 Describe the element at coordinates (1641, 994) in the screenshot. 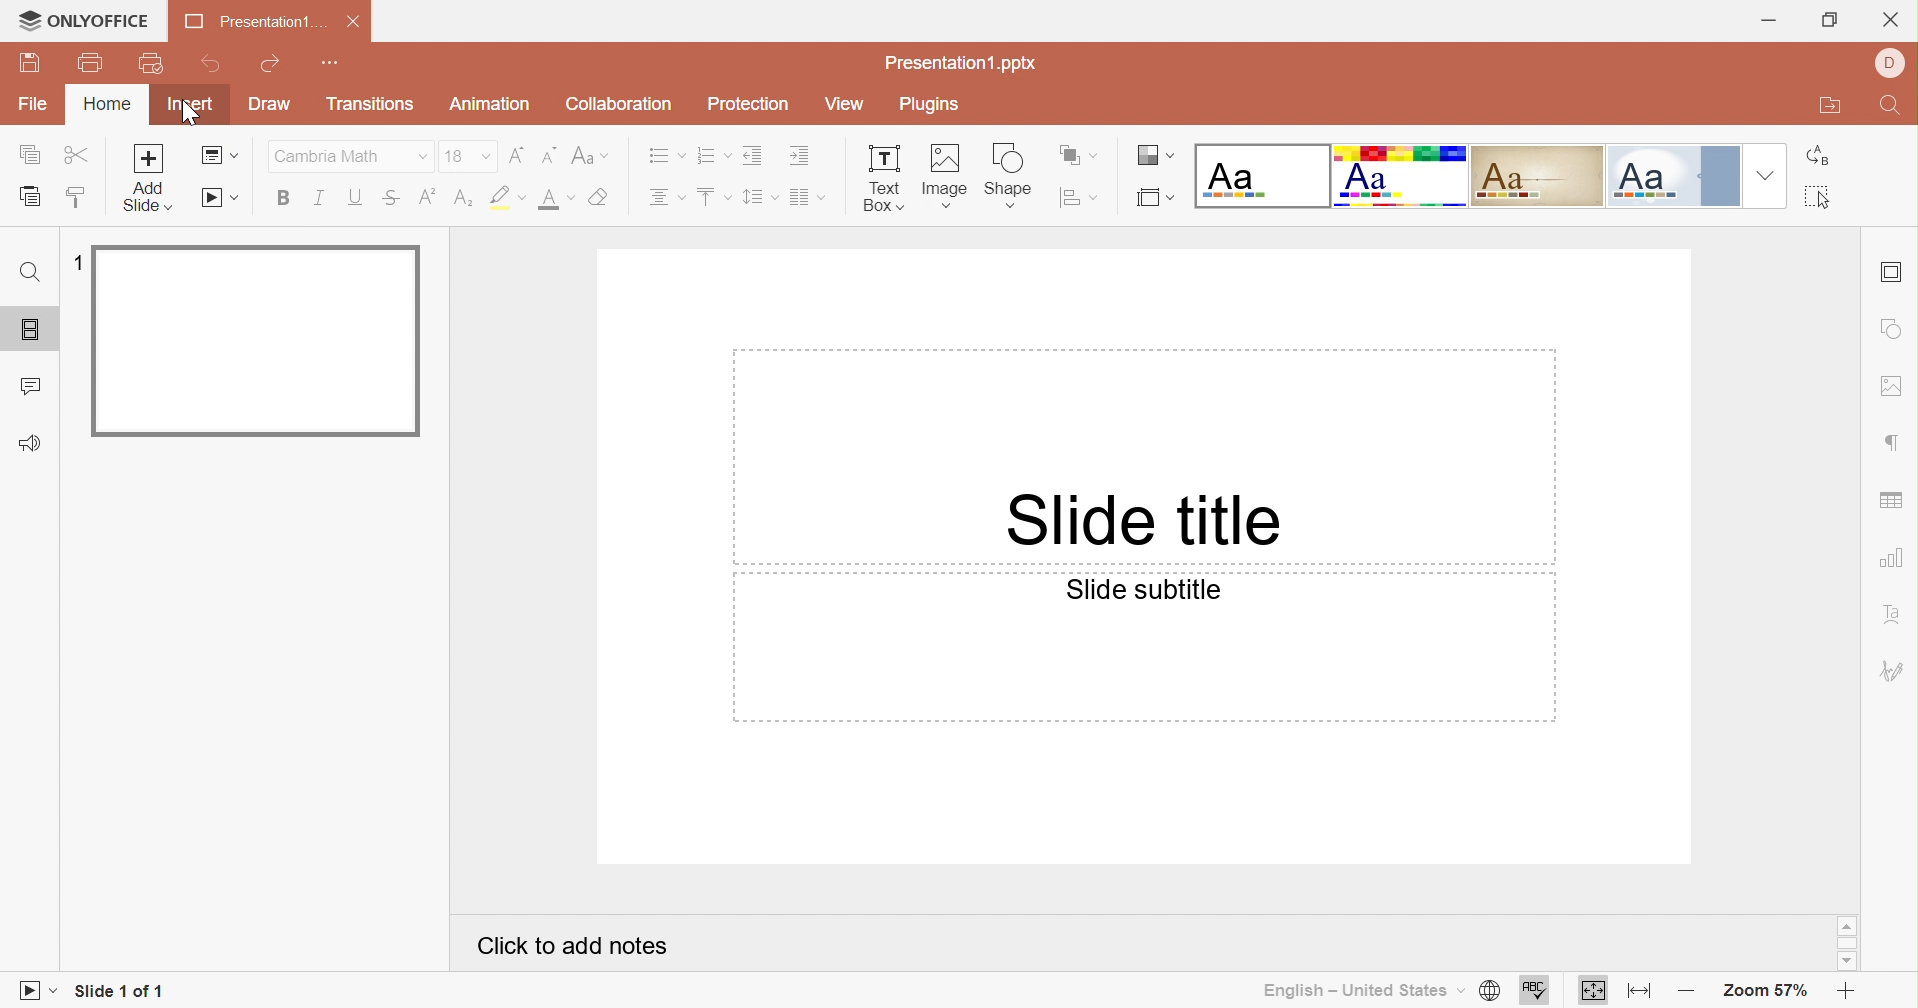

I see `Fit to width` at that location.